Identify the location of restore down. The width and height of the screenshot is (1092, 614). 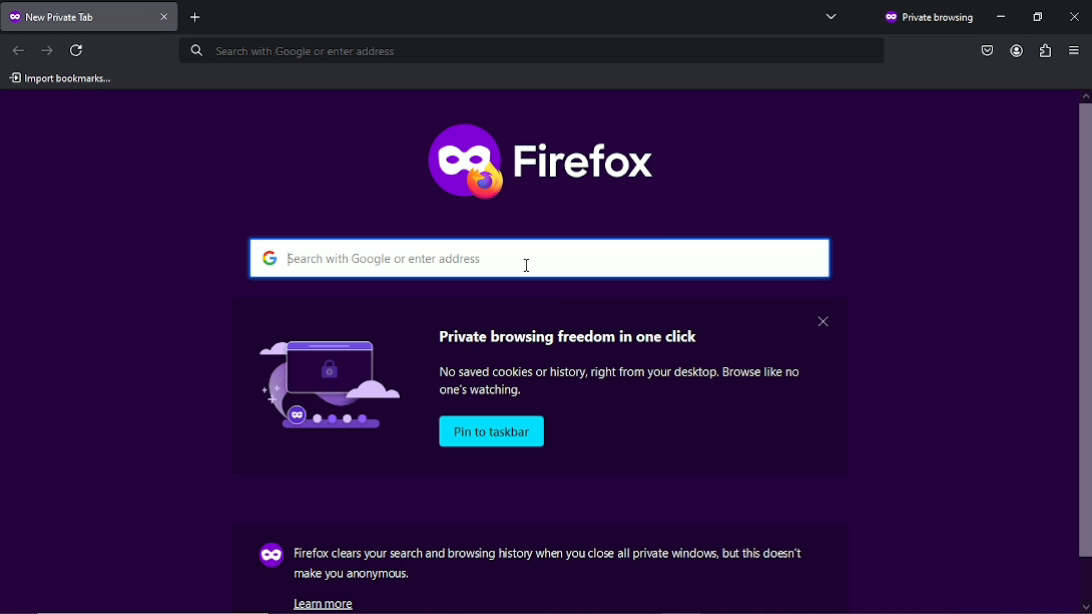
(1039, 17).